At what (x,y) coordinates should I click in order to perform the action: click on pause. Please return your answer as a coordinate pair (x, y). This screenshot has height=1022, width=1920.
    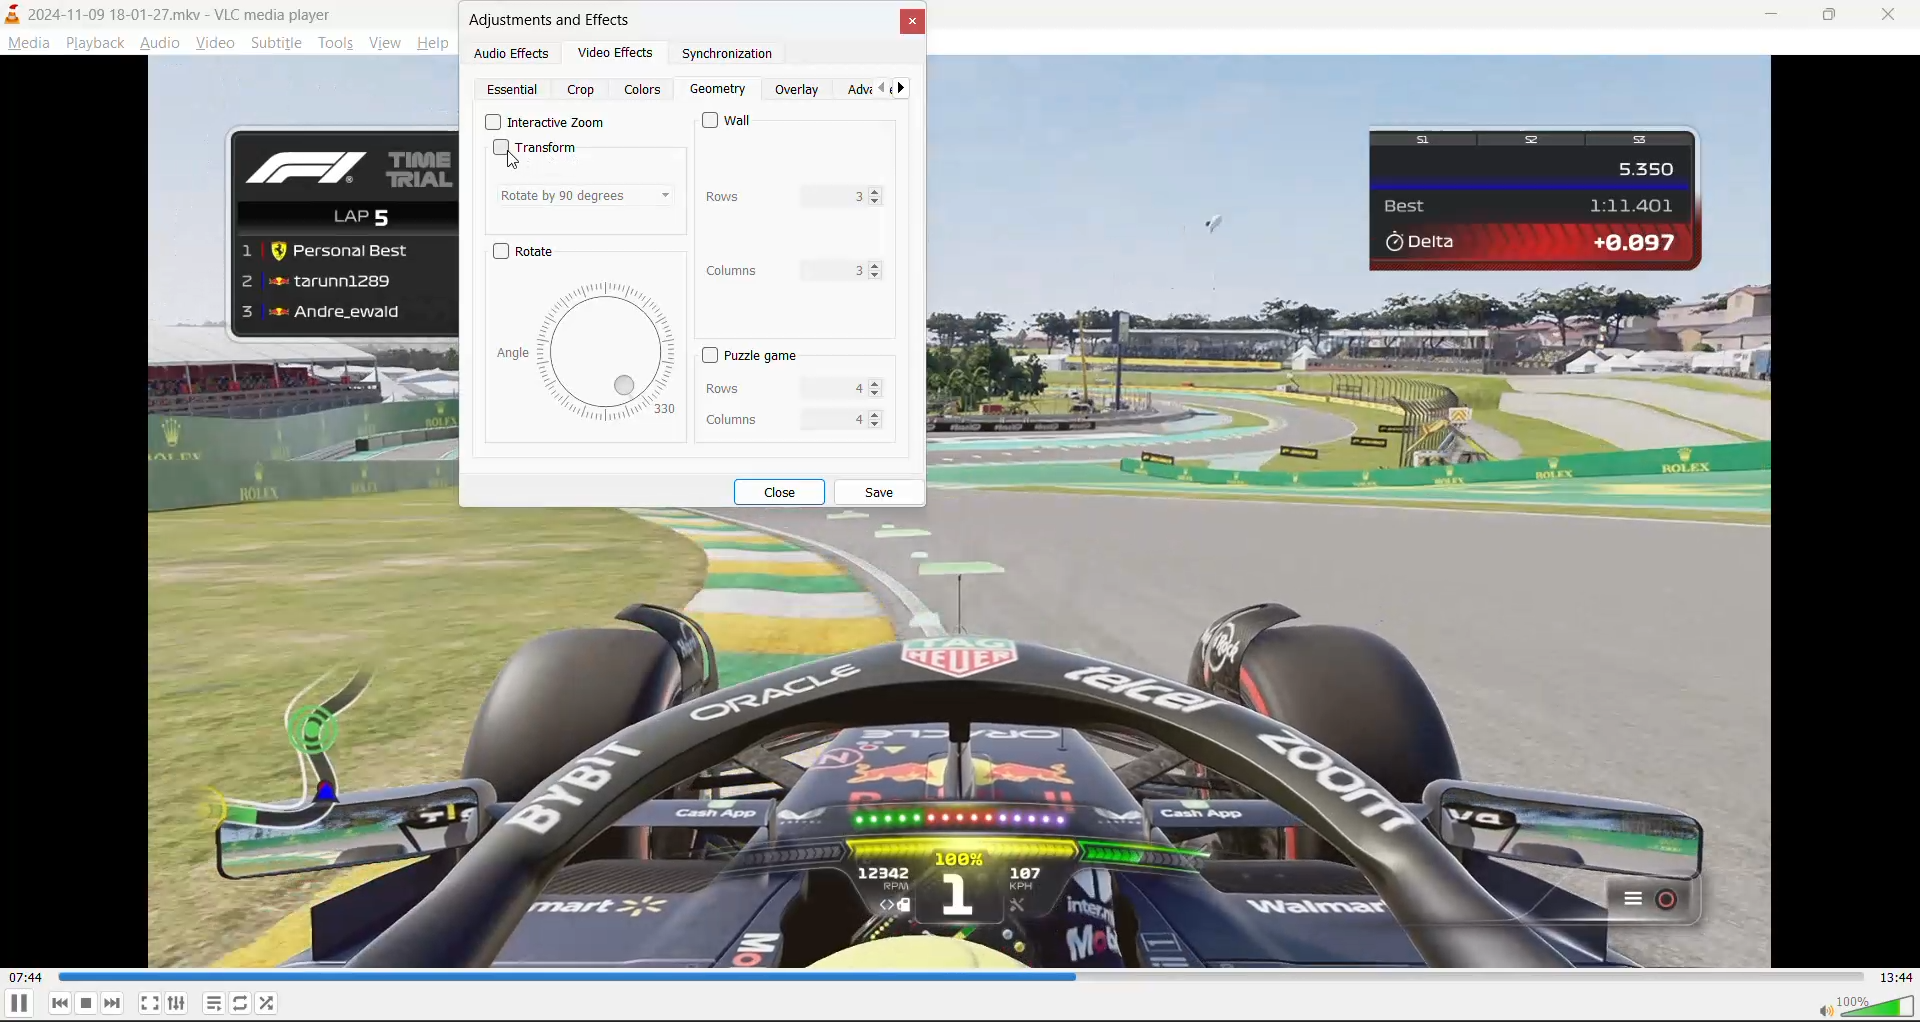
    Looking at the image, I should click on (18, 1004).